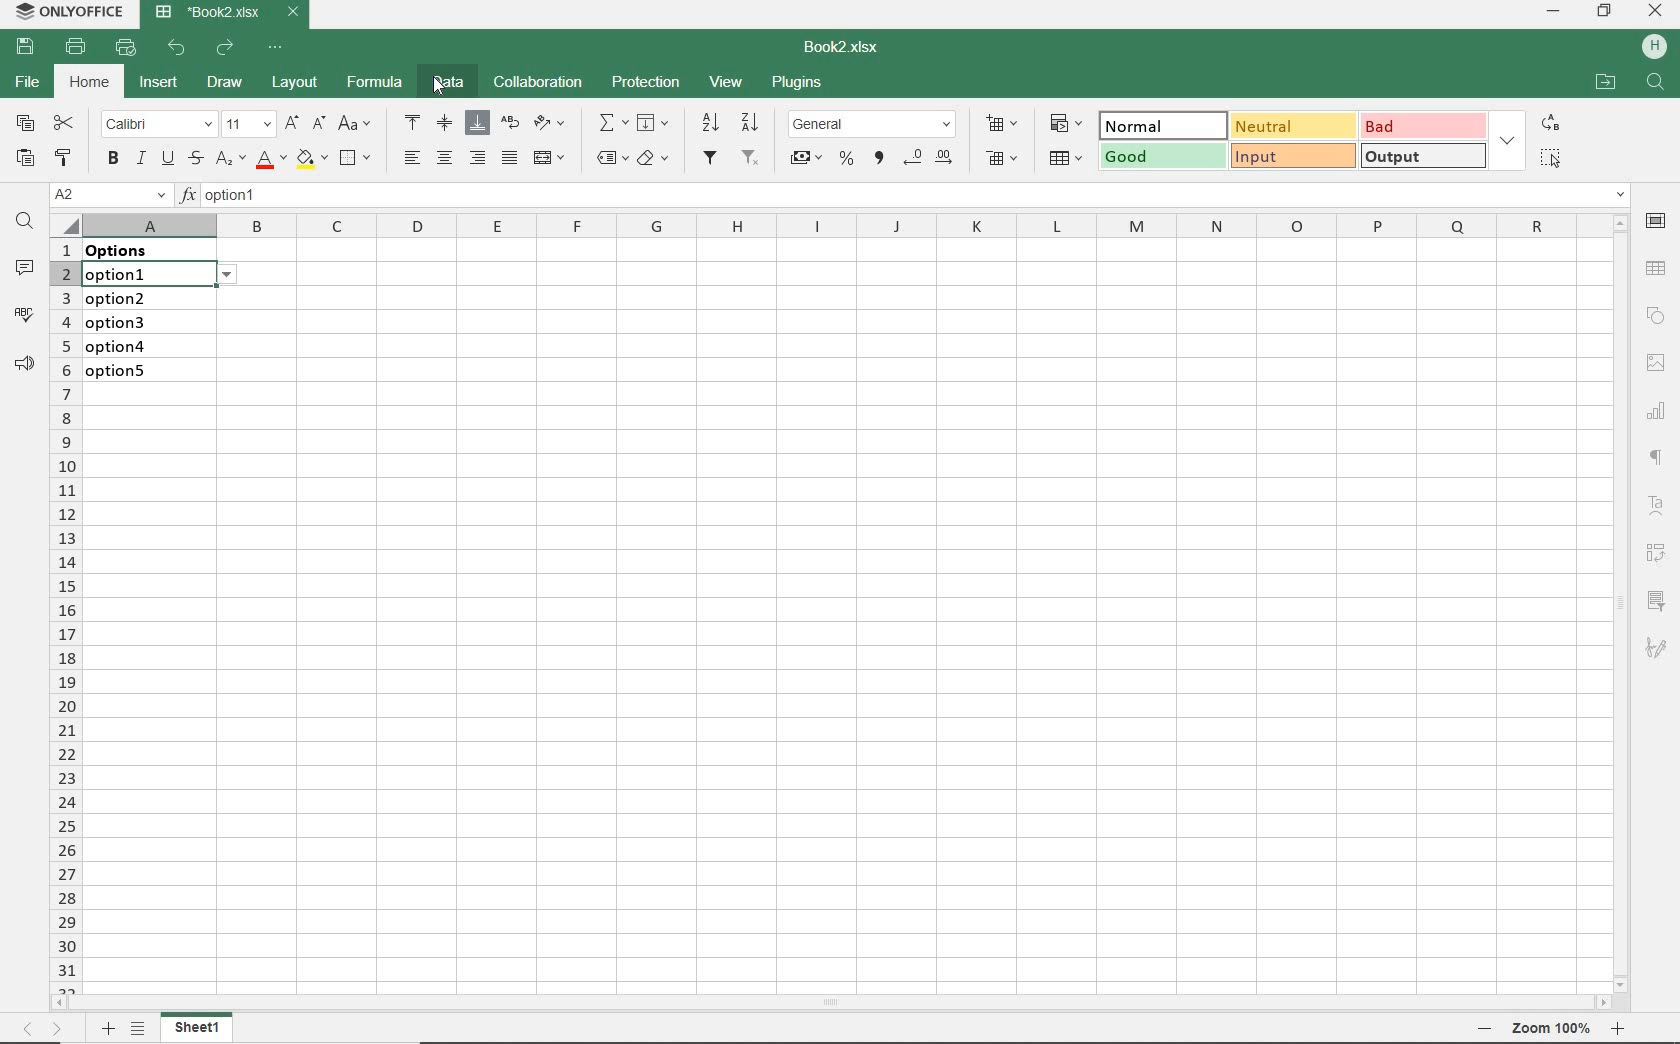 The height and width of the screenshot is (1044, 1680). I want to click on FONT, so click(156, 125).